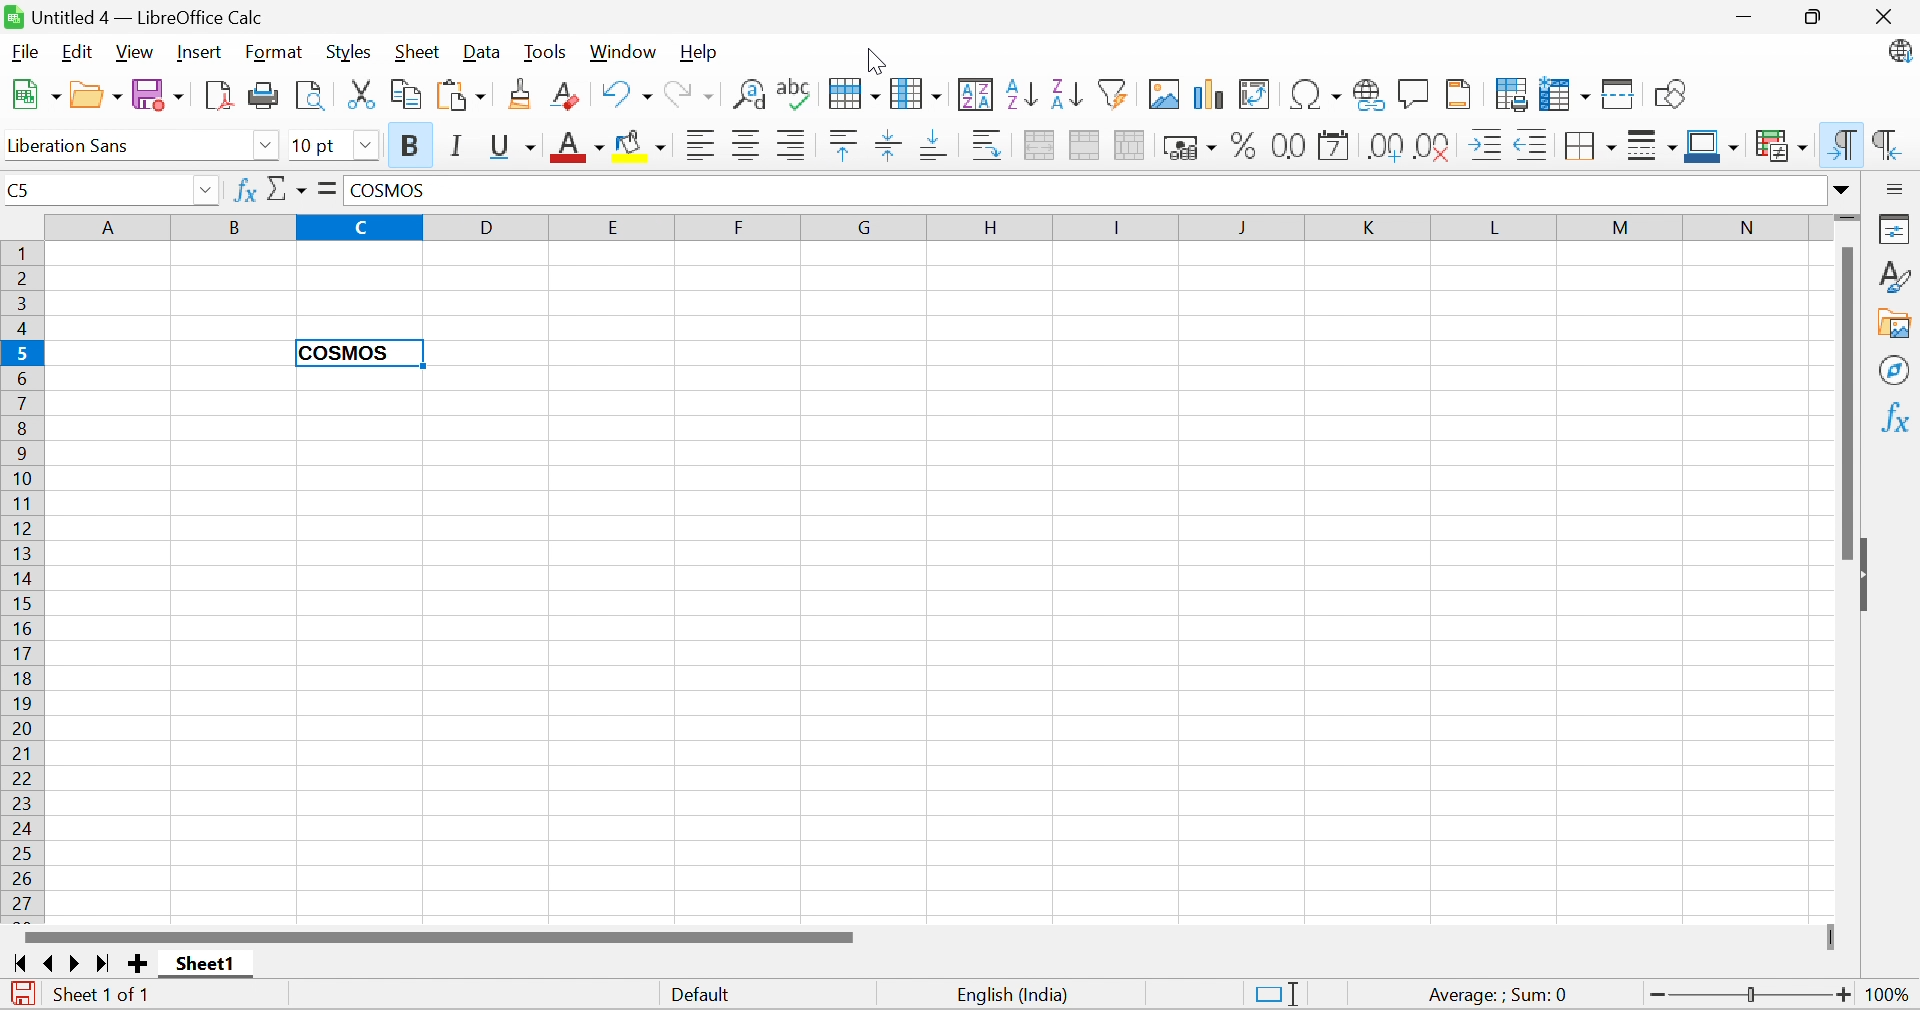 The height and width of the screenshot is (1010, 1920). I want to click on Column Name, so click(929, 225).